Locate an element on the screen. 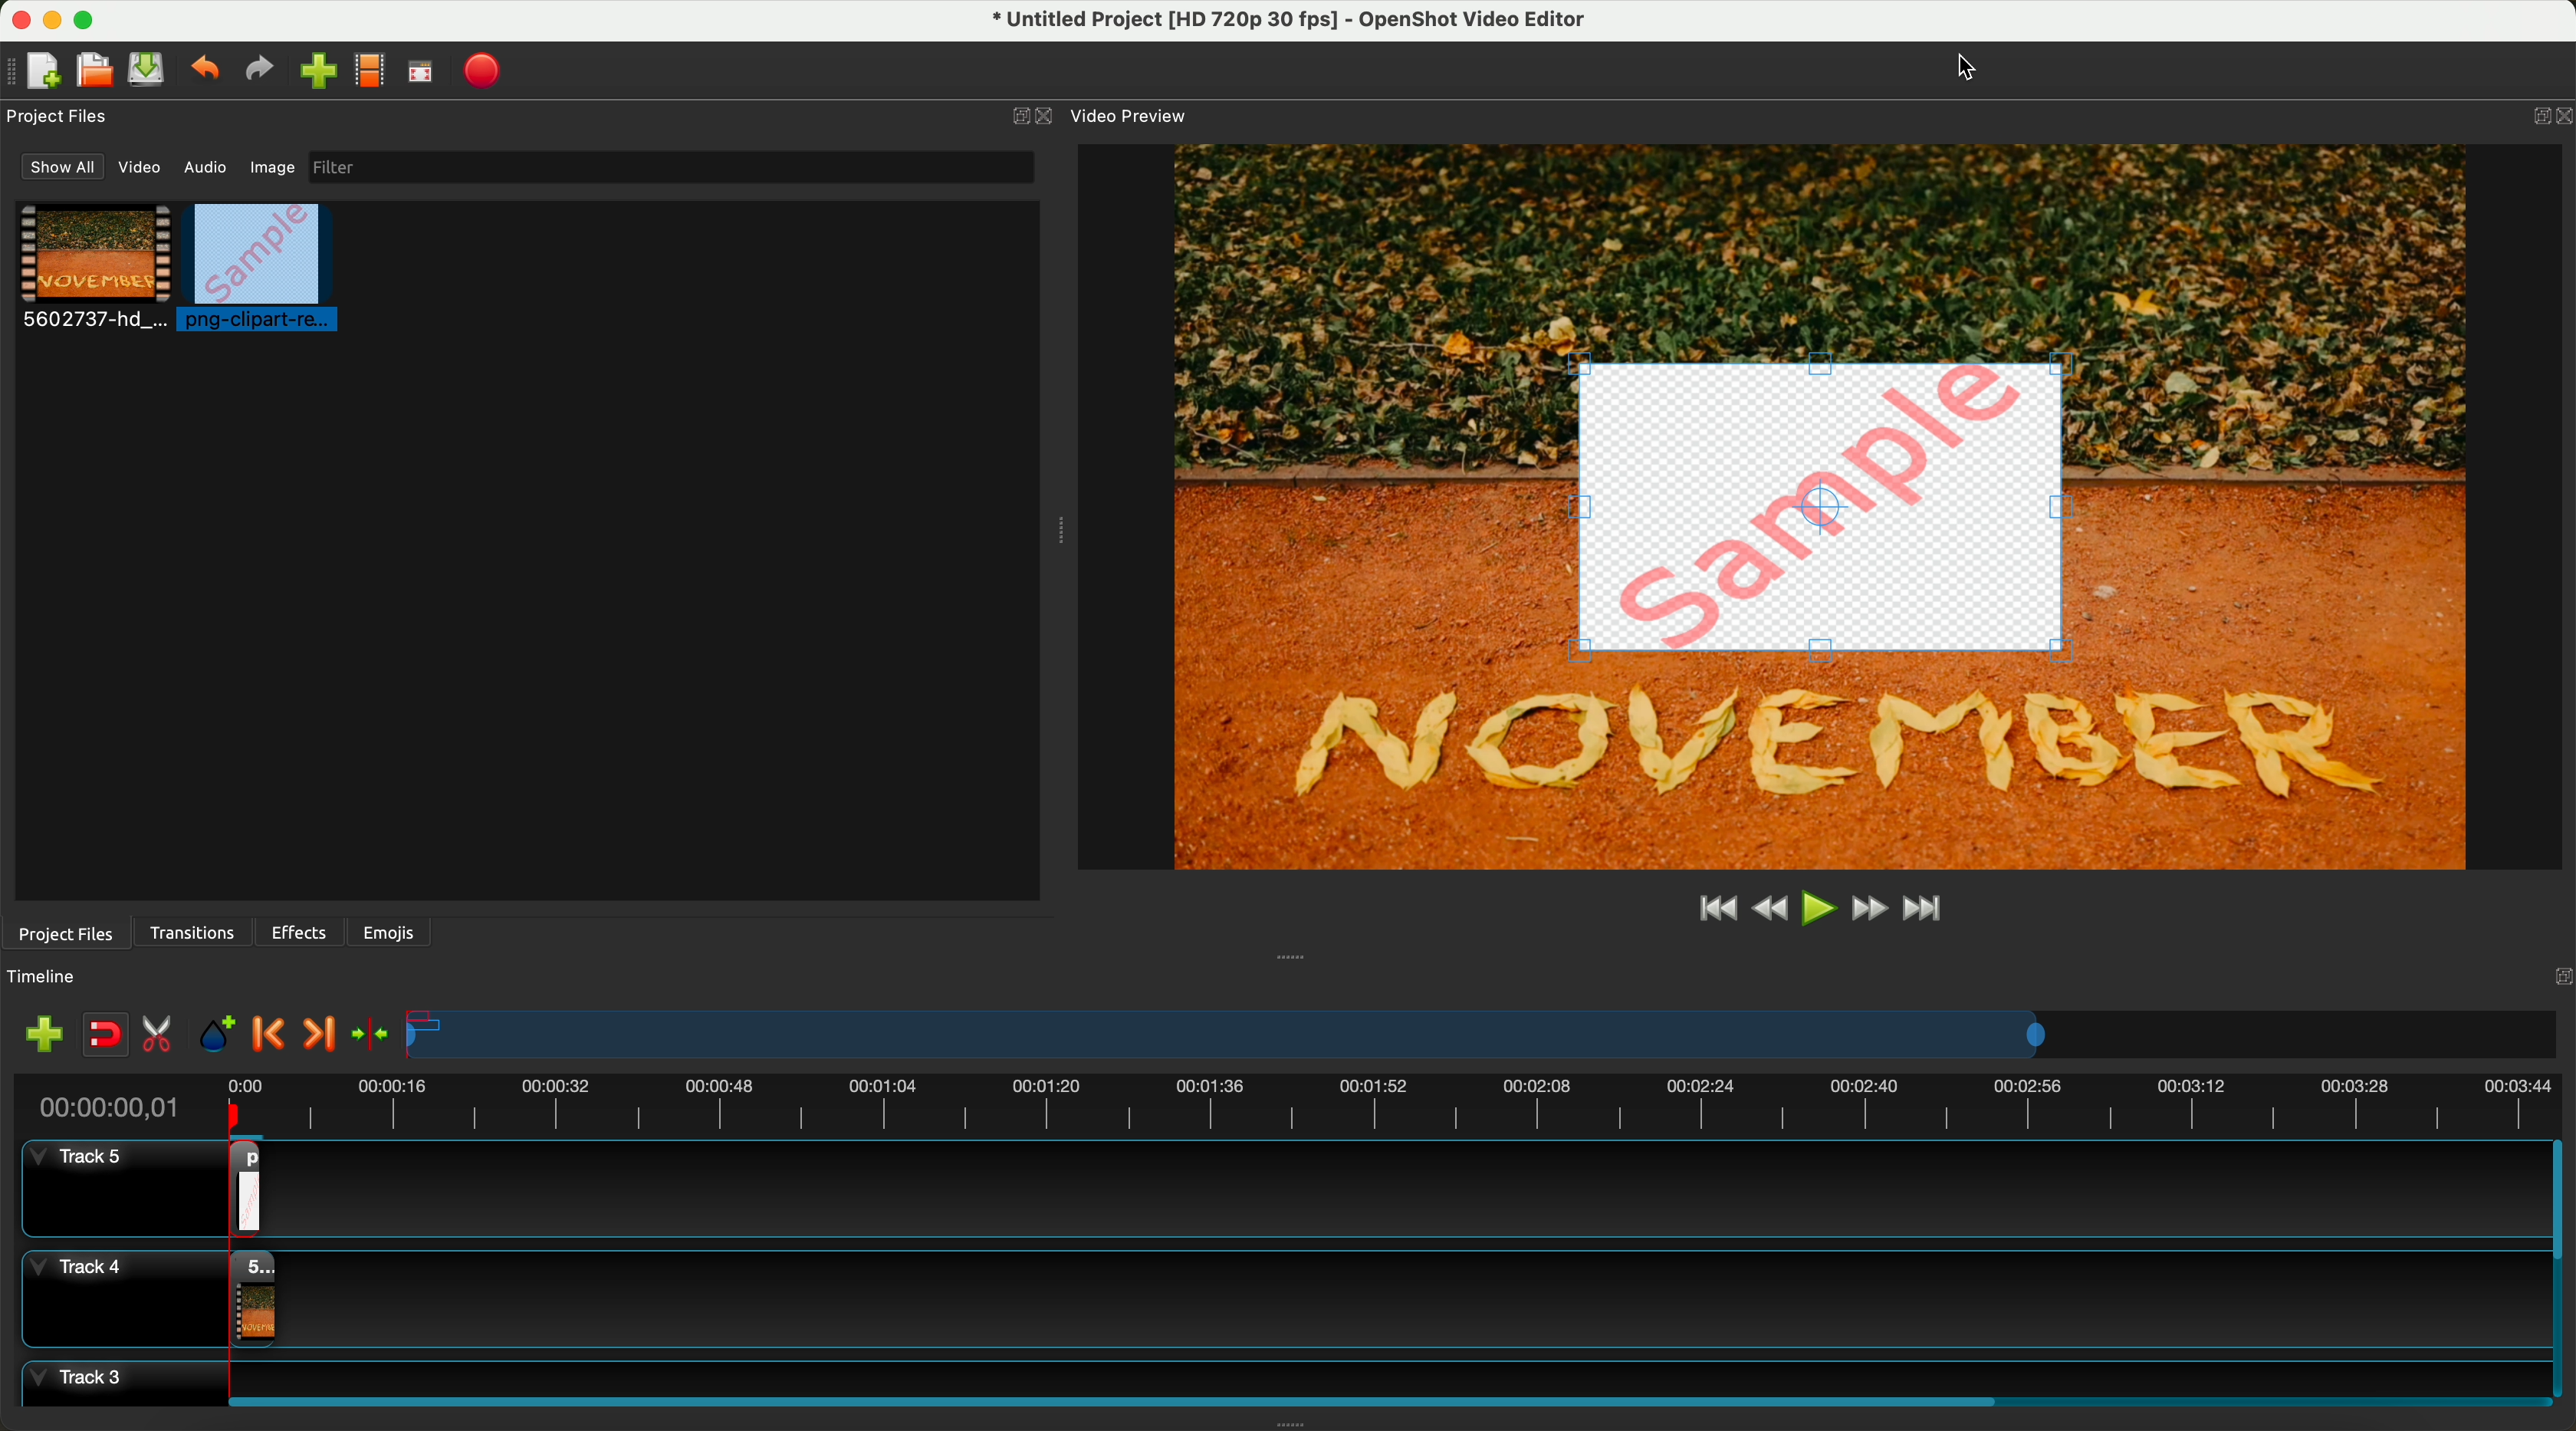 The image size is (2576, 1431). click on import files is located at coordinates (322, 73).